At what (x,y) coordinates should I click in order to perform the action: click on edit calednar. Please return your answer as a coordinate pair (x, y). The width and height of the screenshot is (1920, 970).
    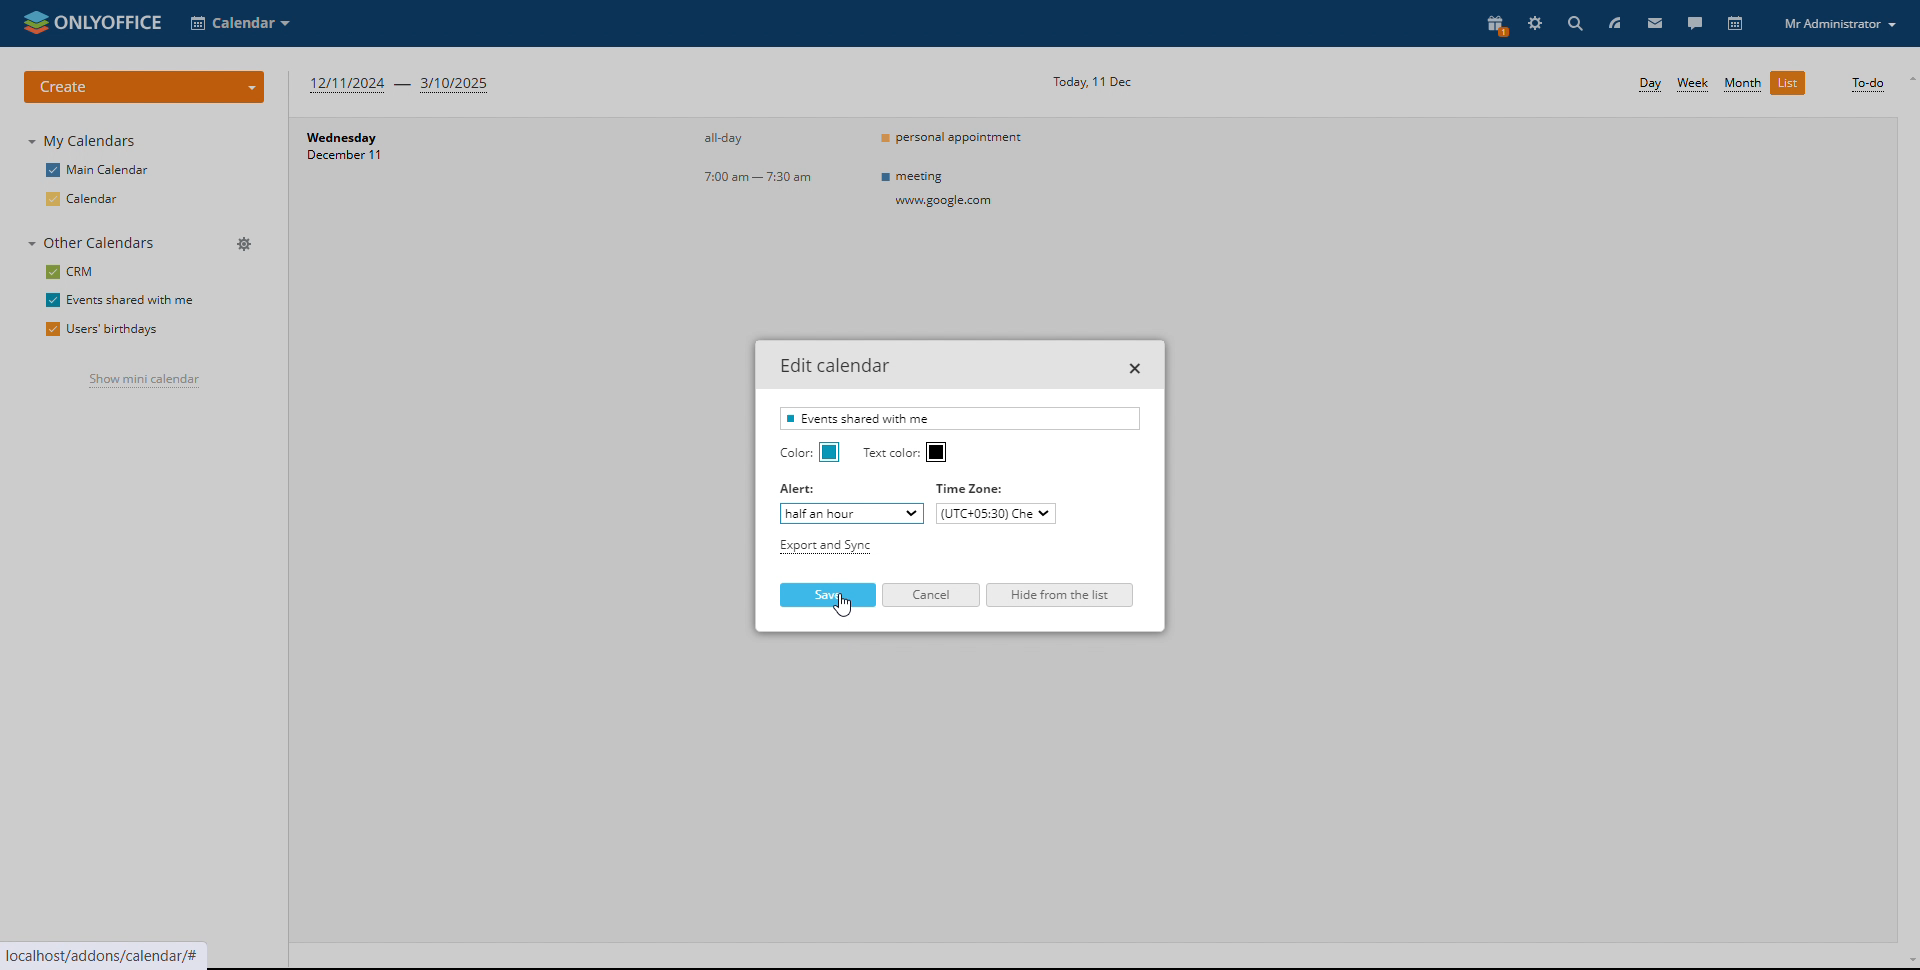
    Looking at the image, I should click on (835, 365).